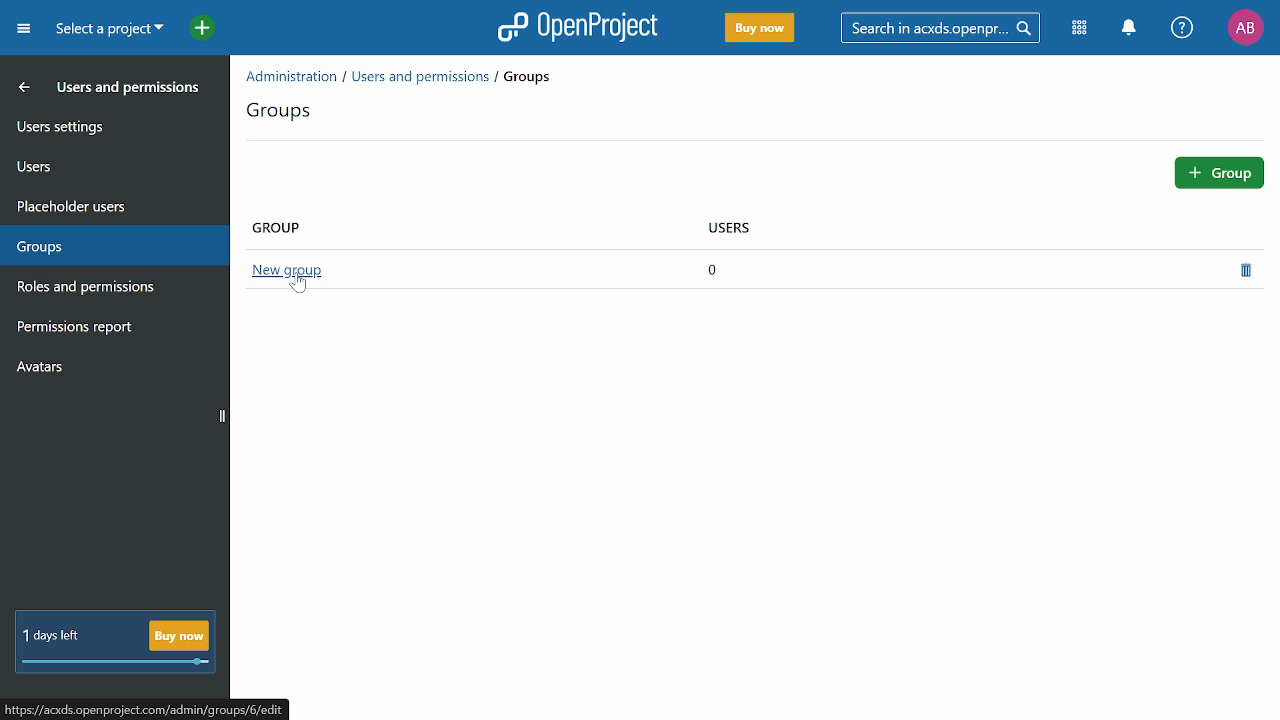 The image size is (1280, 720). Describe the element at coordinates (947, 27) in the screenshot. I see `Search` at that location.